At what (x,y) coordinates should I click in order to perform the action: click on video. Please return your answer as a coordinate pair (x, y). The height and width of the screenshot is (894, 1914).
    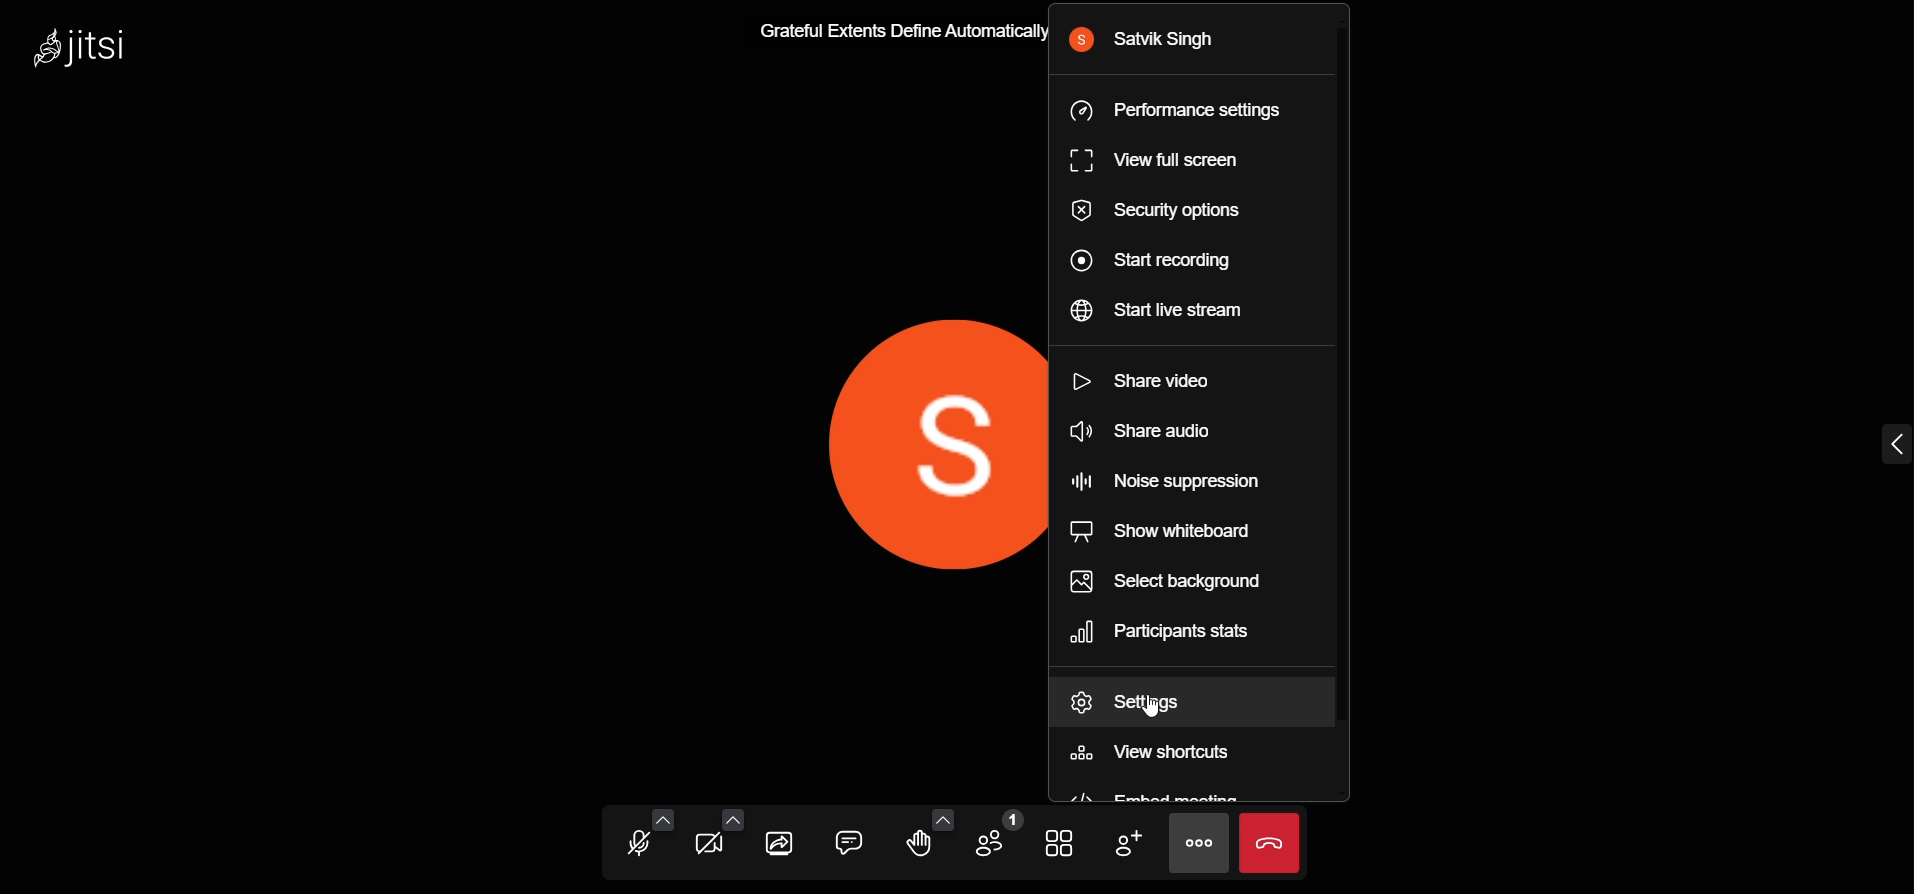
    Looking at the image, I should click on (709, 845).